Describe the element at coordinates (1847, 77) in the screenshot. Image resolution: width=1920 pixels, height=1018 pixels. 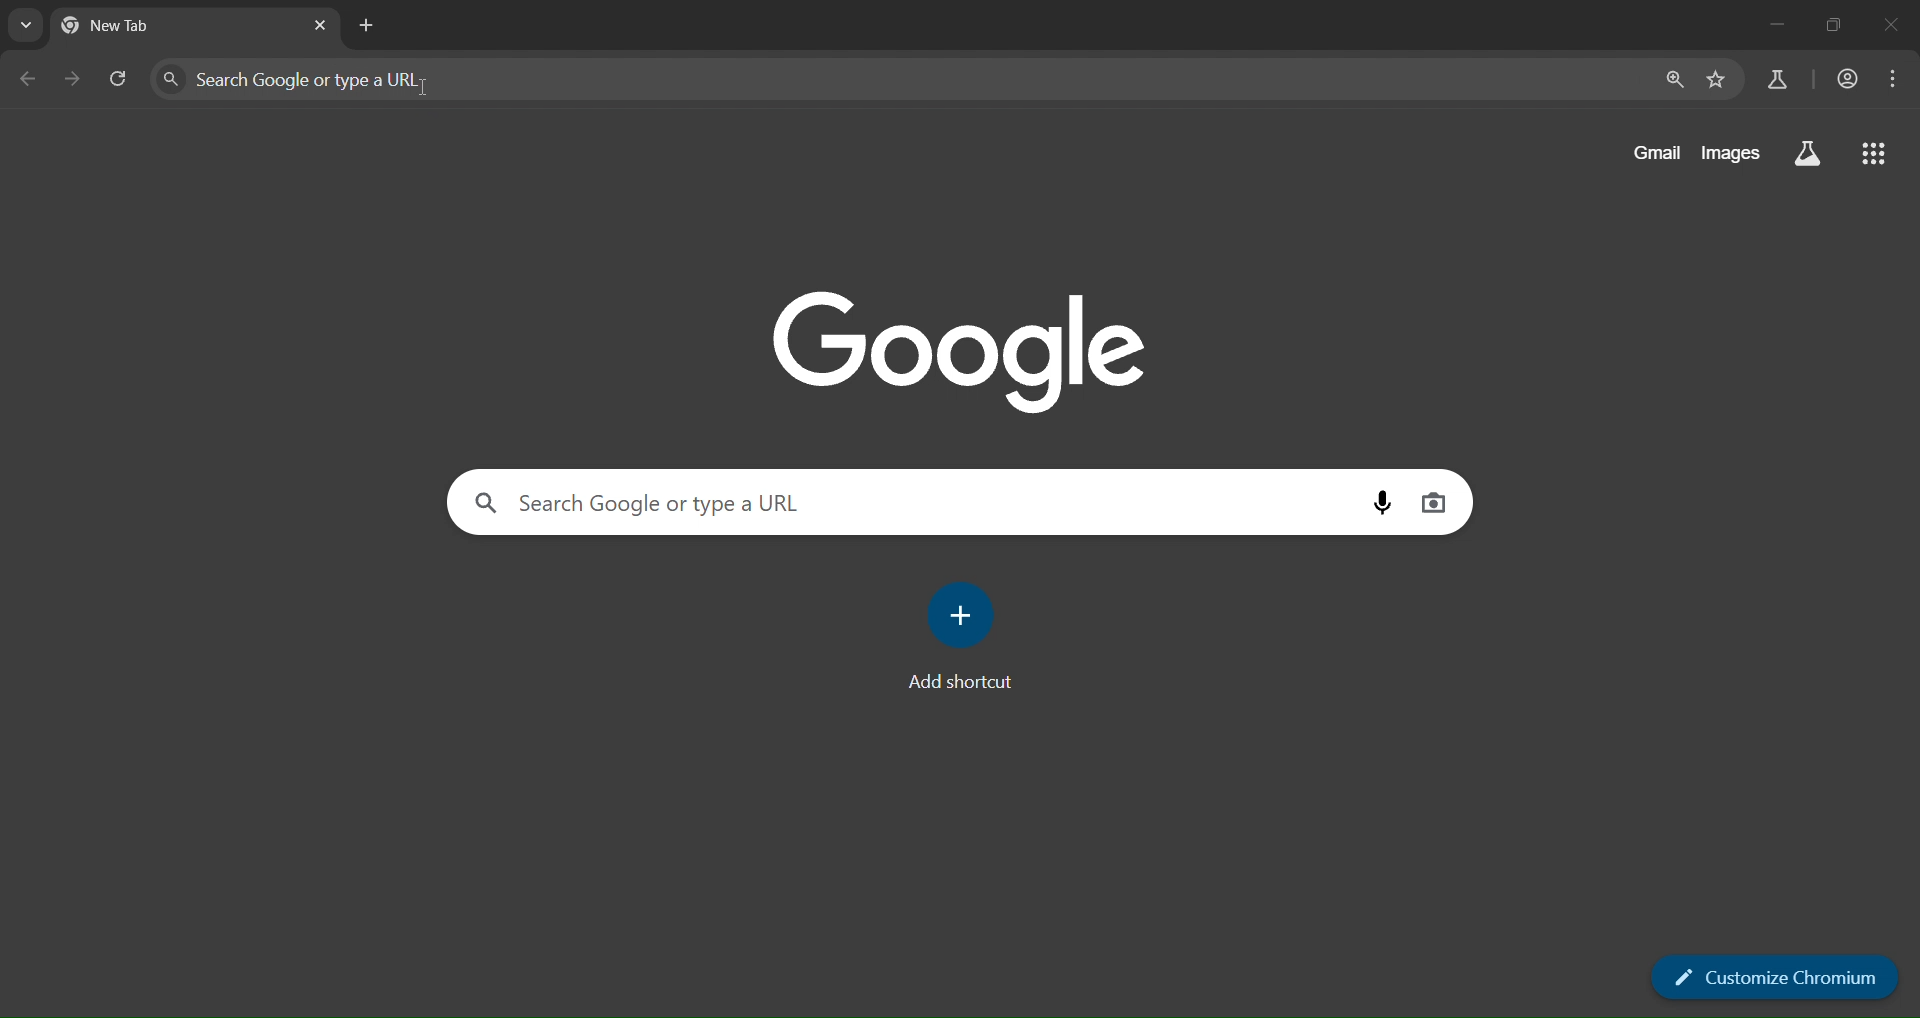
I see `accounts` at that location.